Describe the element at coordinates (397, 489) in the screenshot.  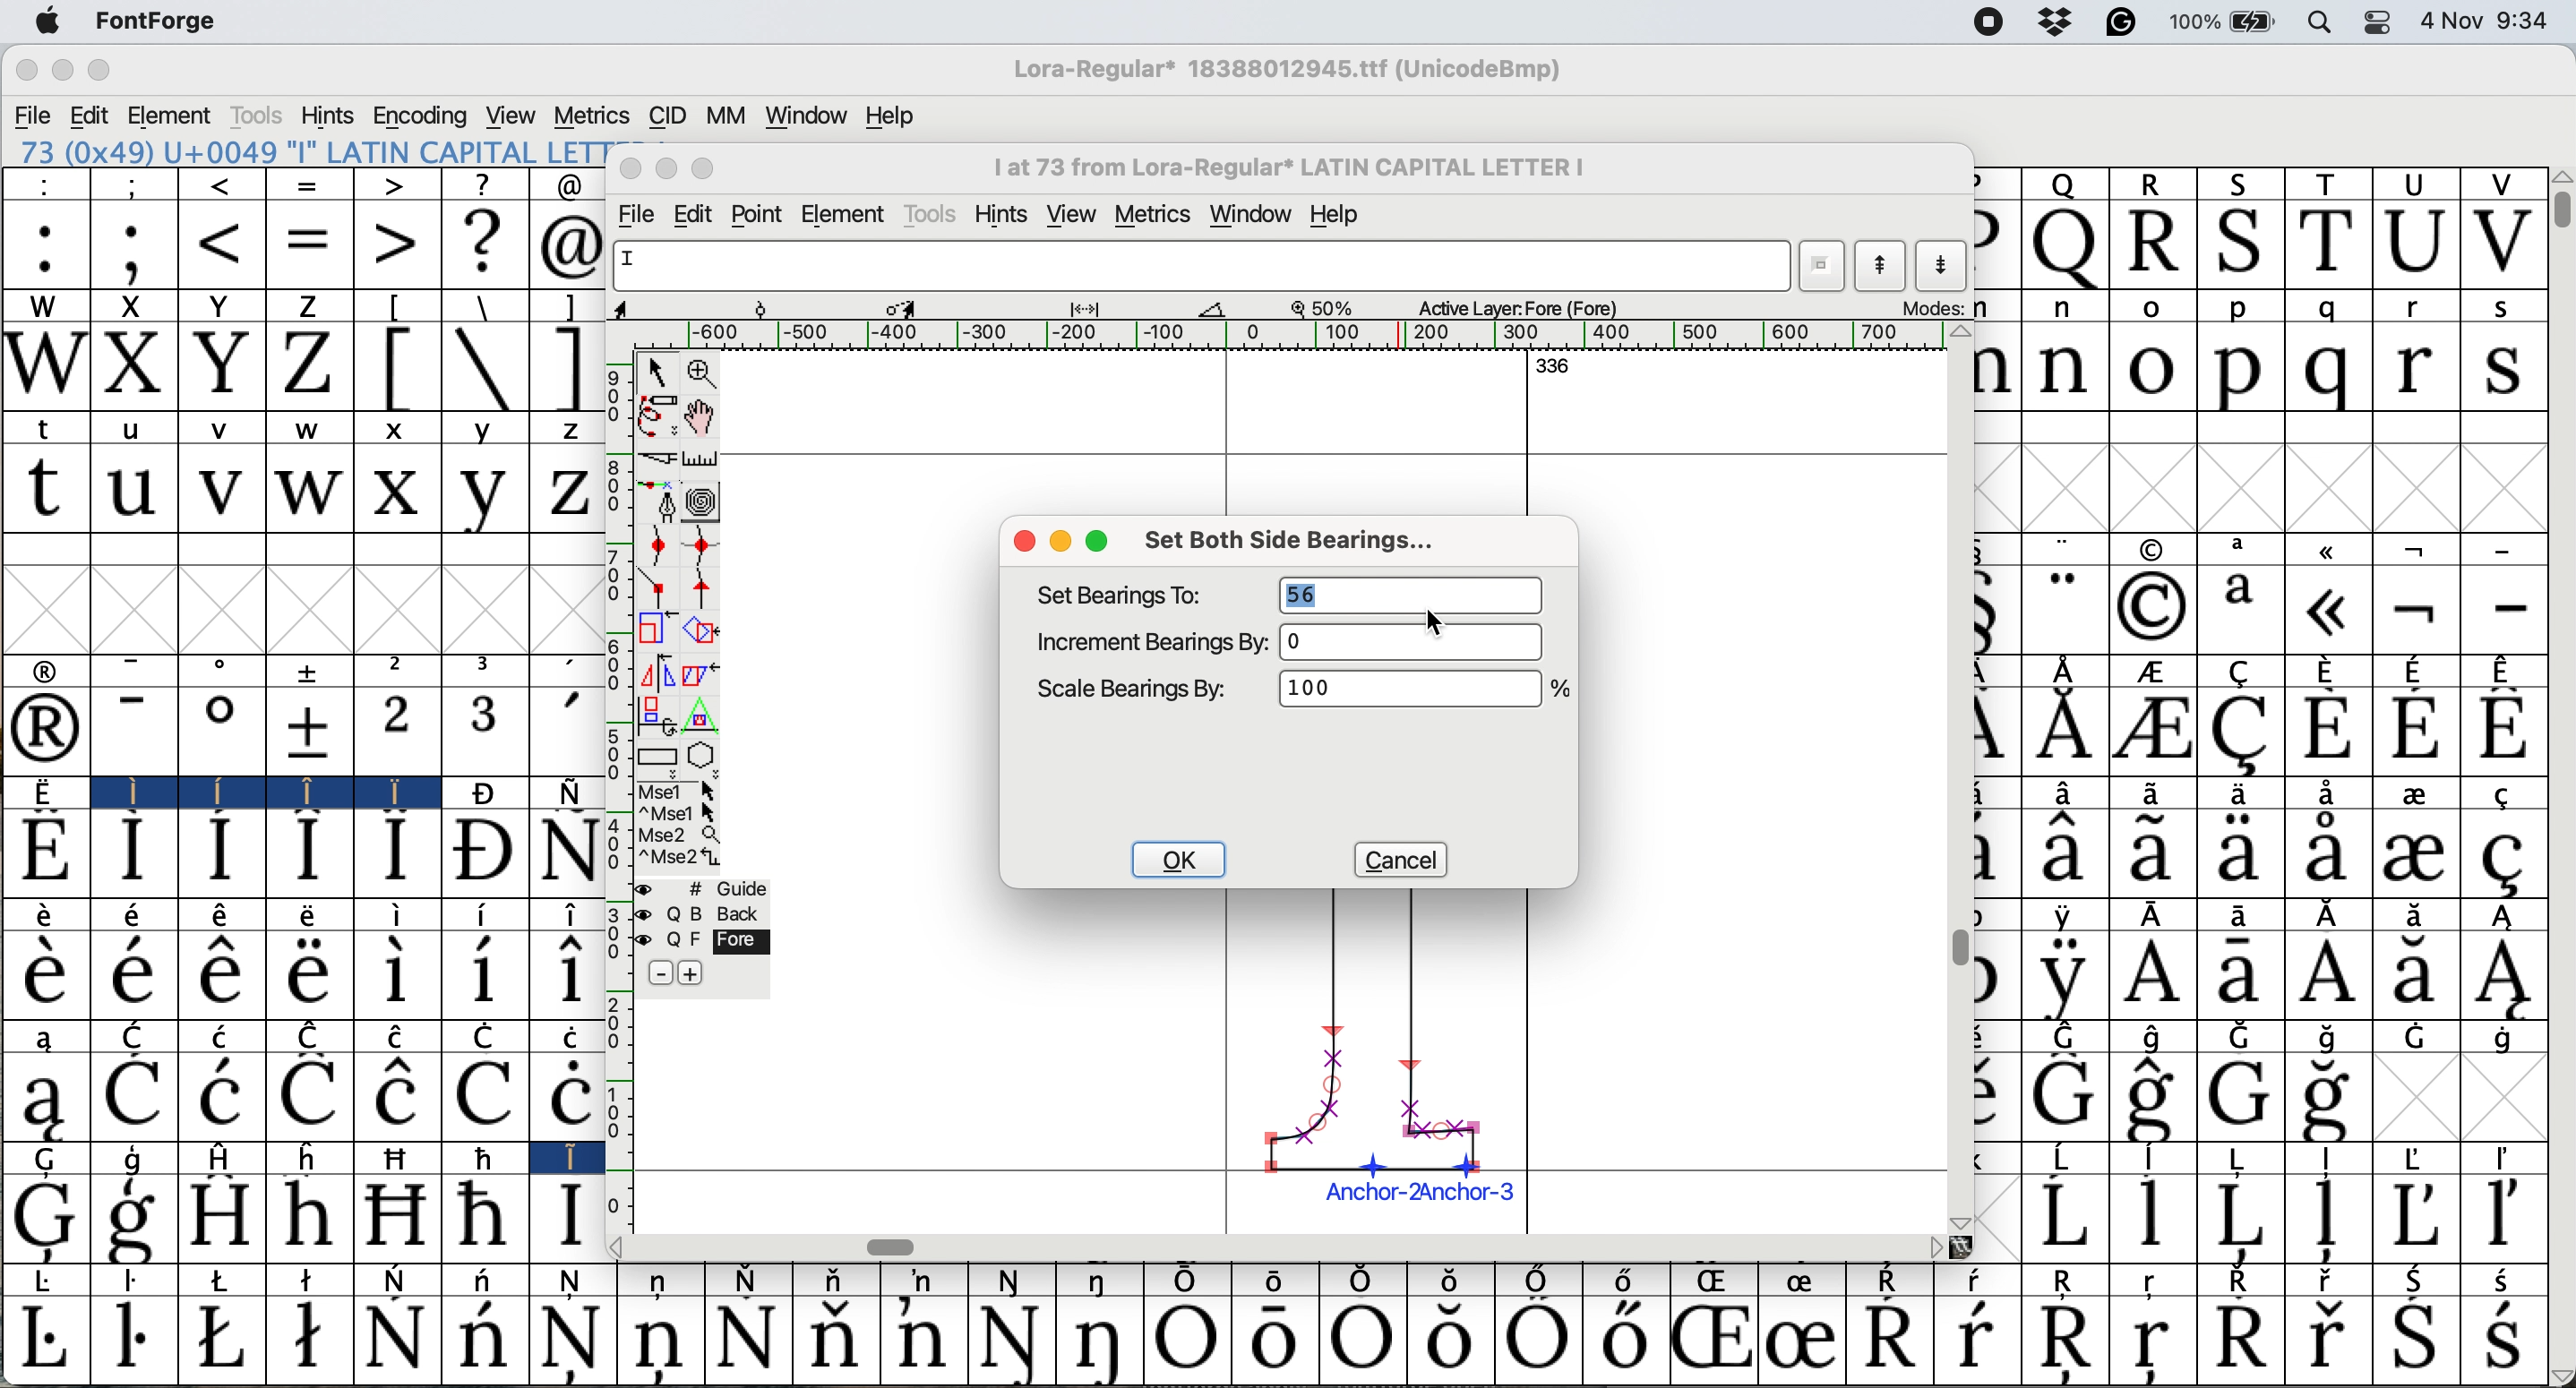
I see `x` at that location.